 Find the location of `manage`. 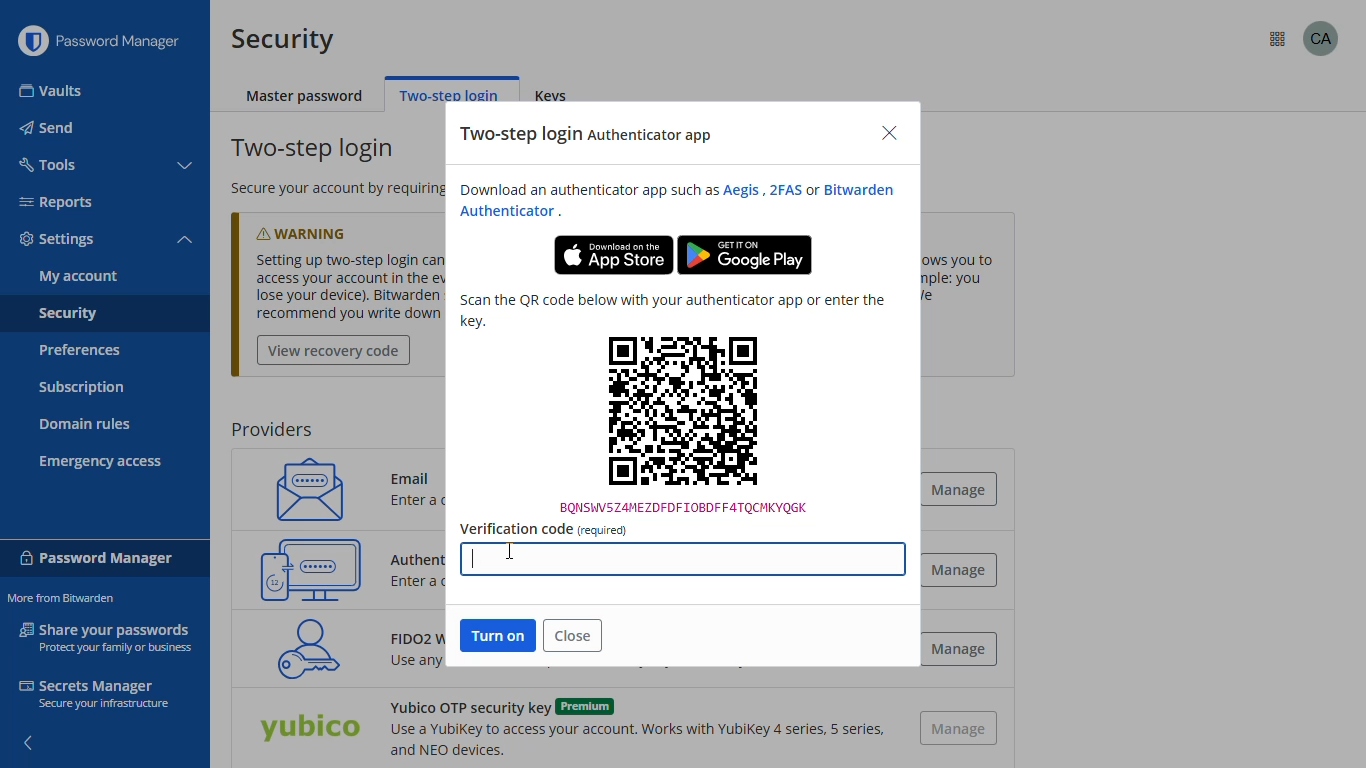

manage is located at coordinates (964, 569).